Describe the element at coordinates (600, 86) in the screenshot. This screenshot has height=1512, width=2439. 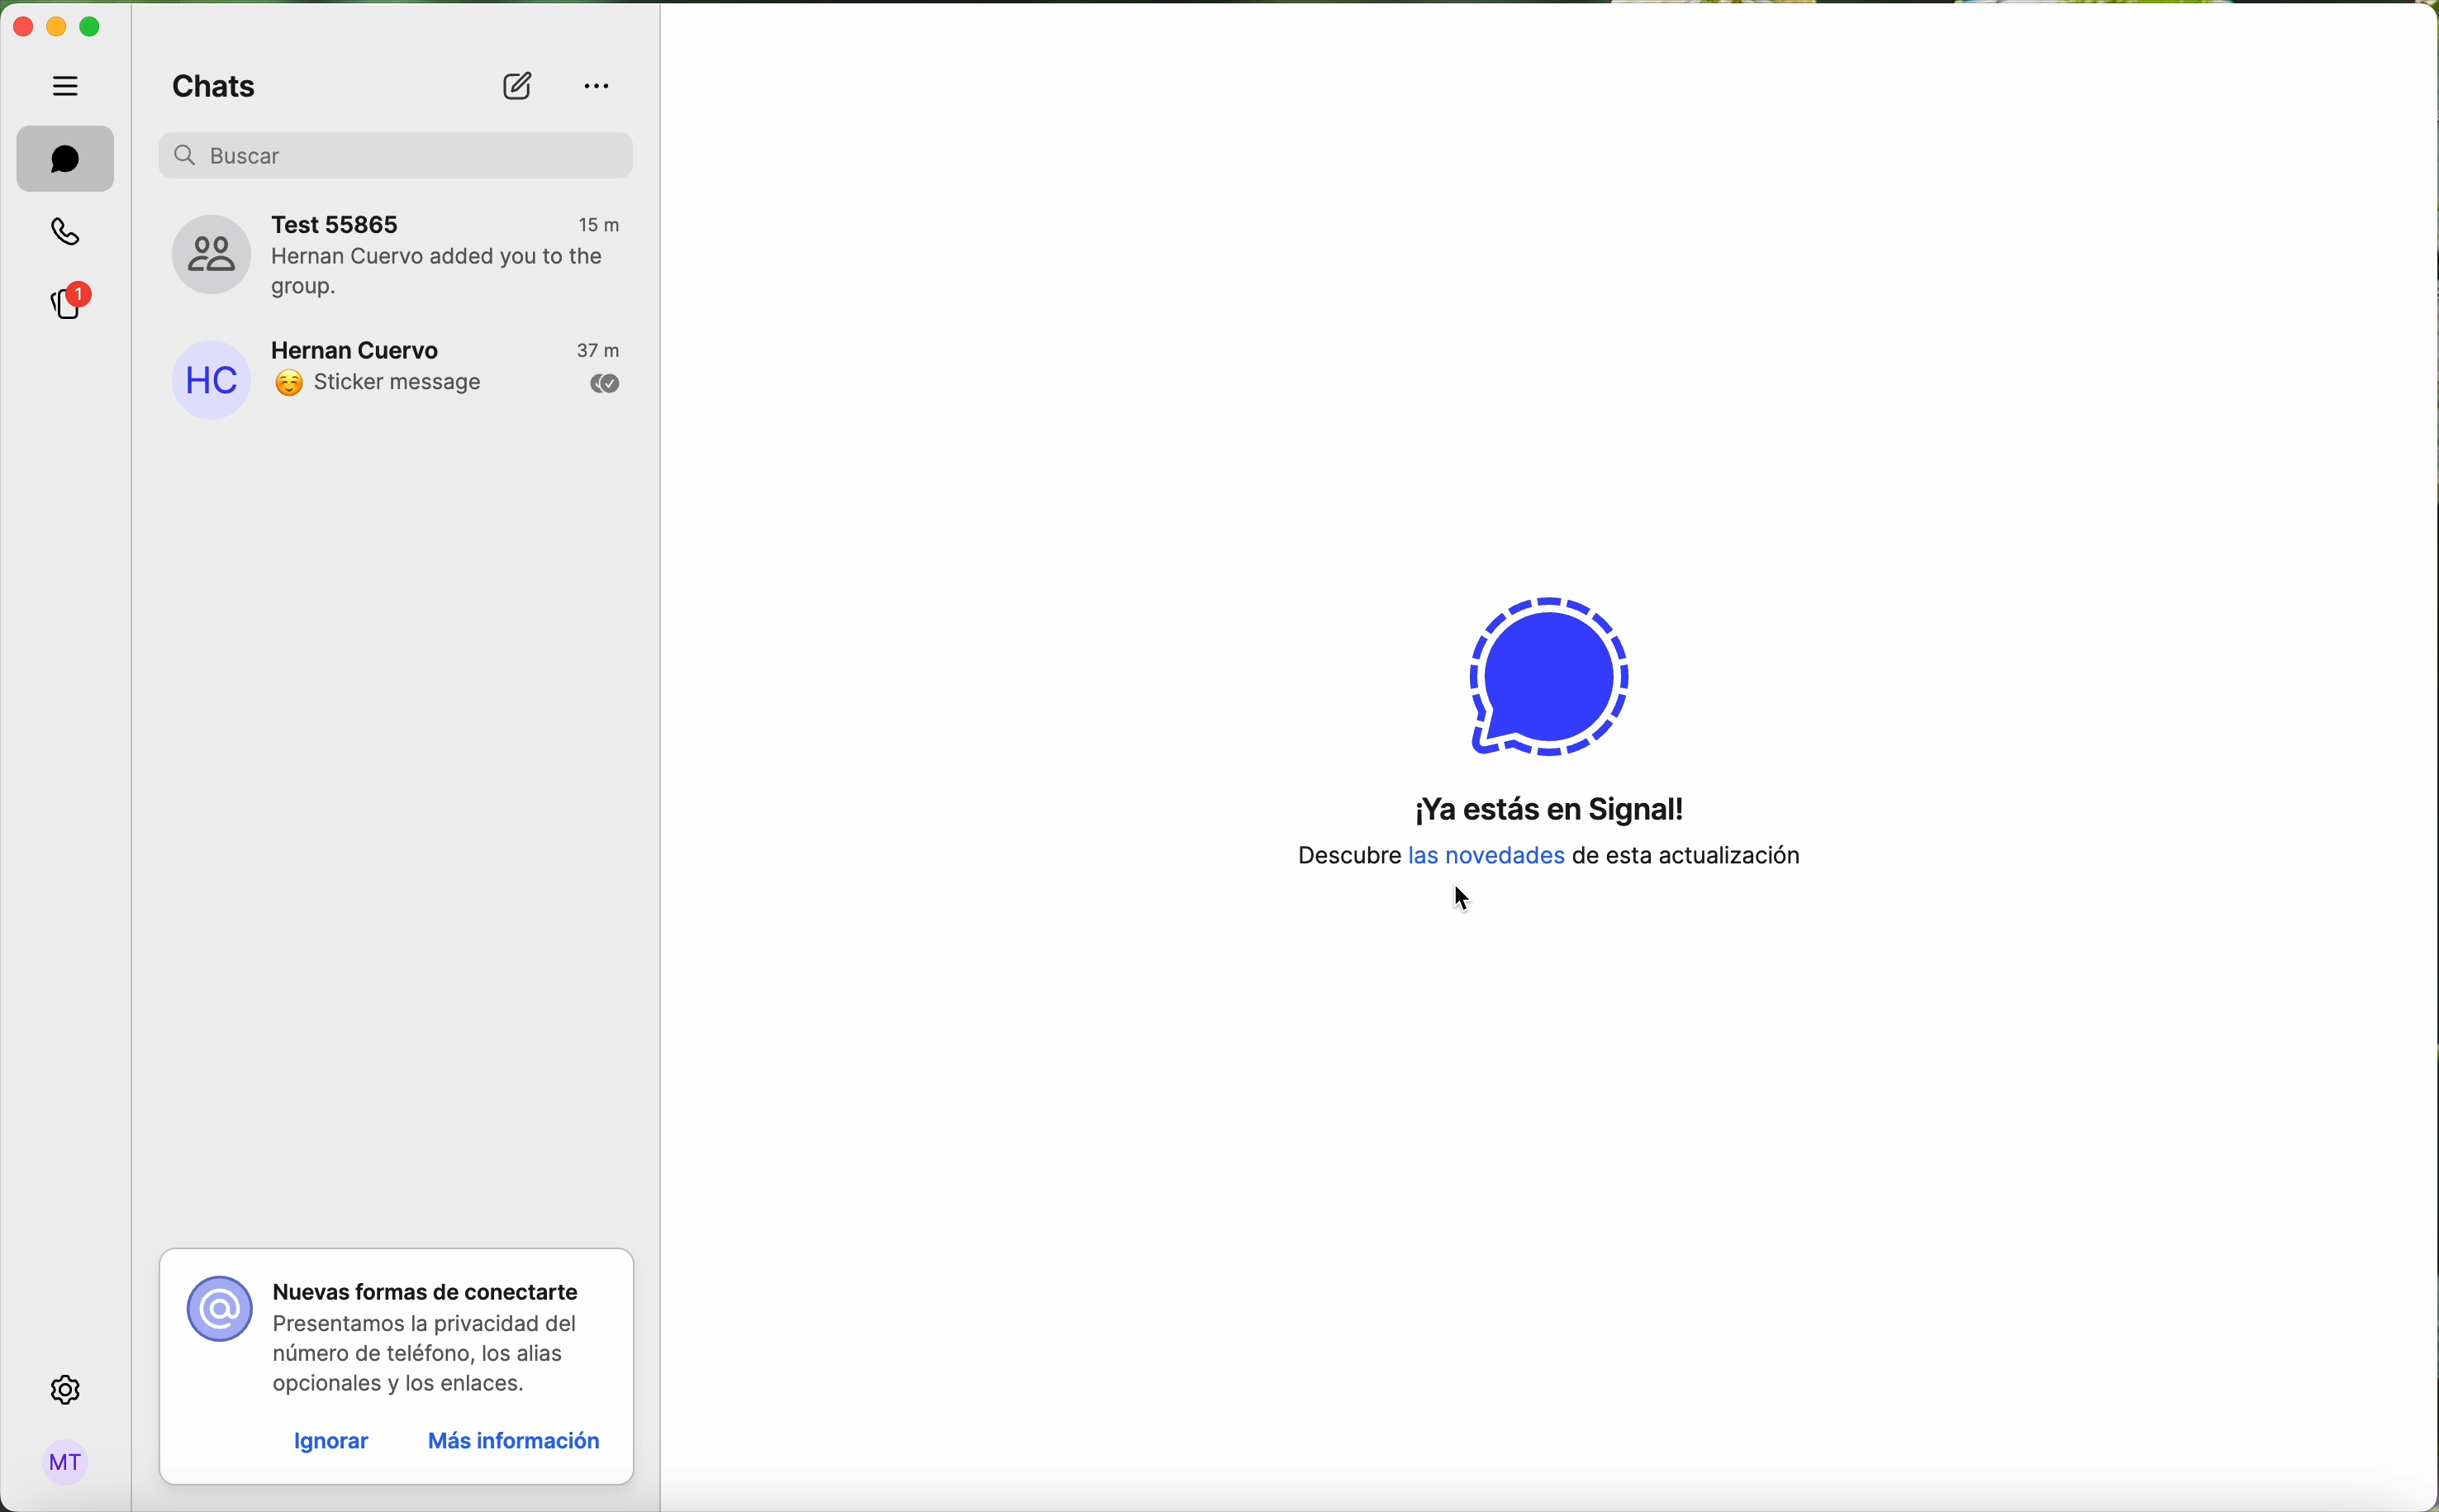
I see `more options` at that location.